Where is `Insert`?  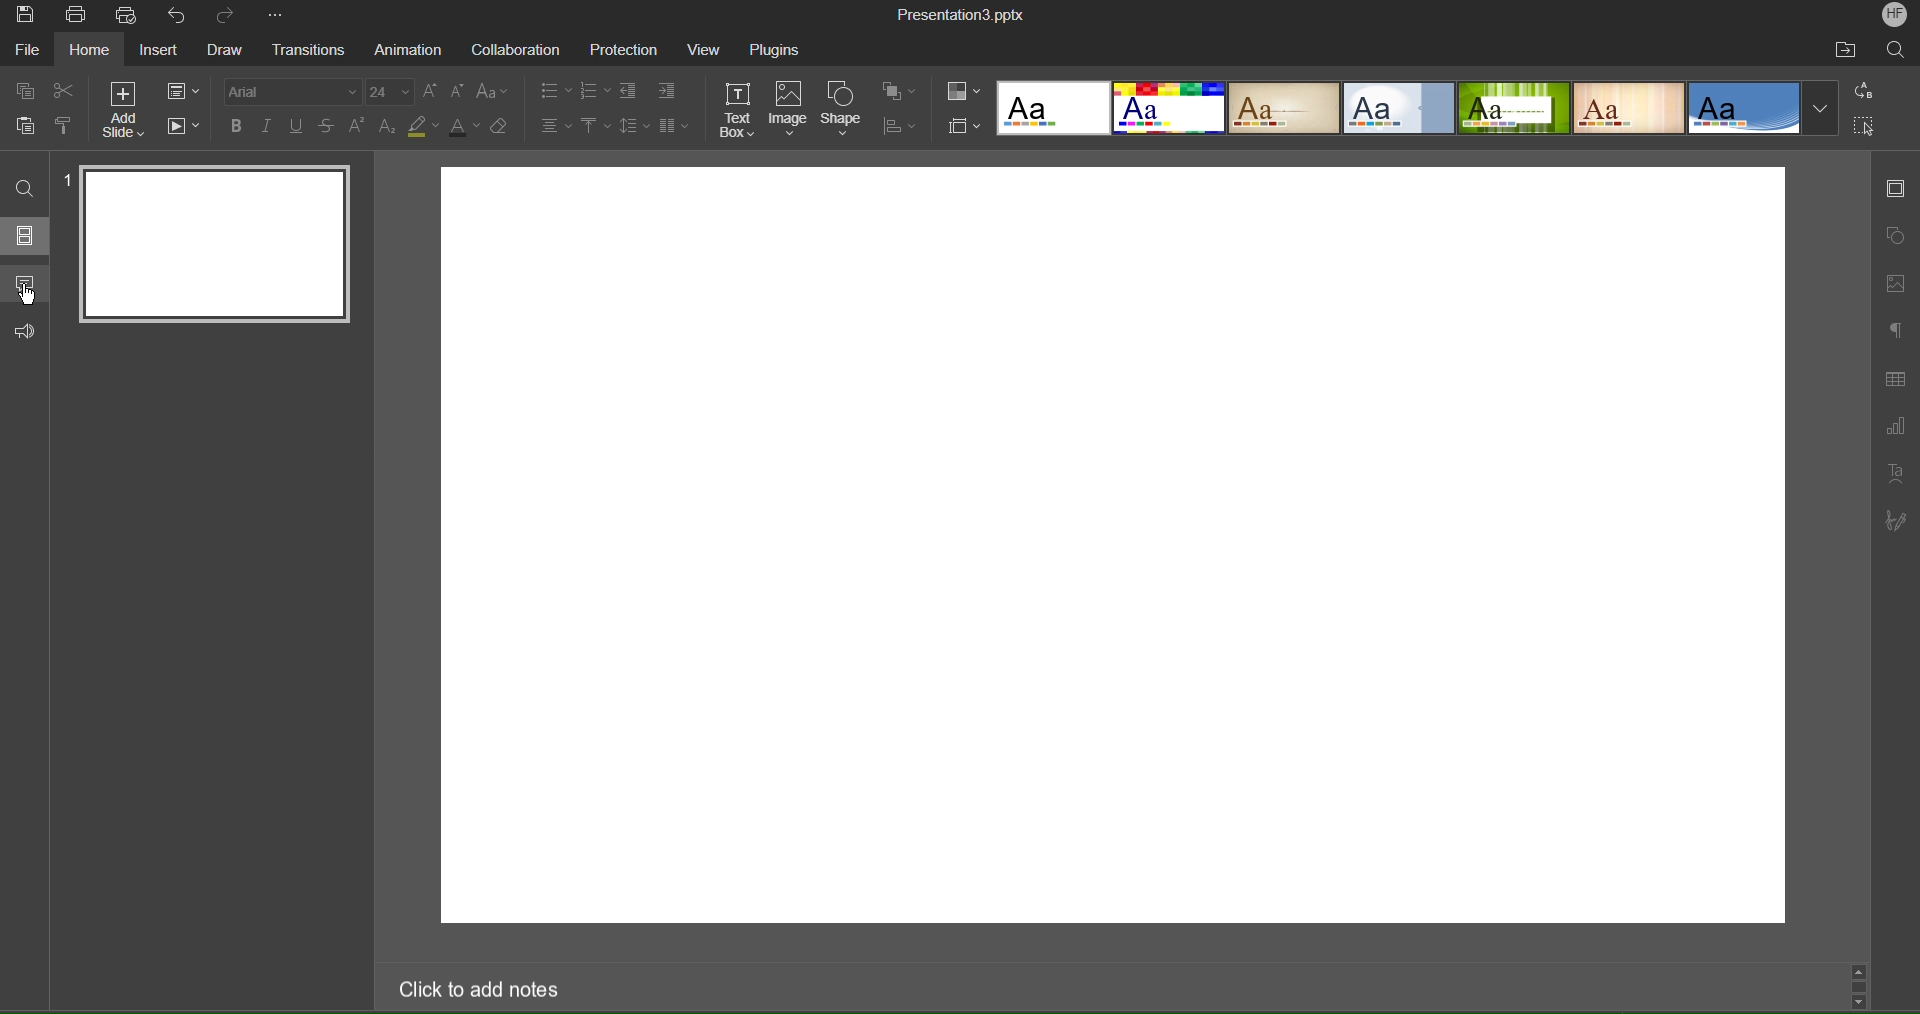
Insert is located at coordinates (161, 53).